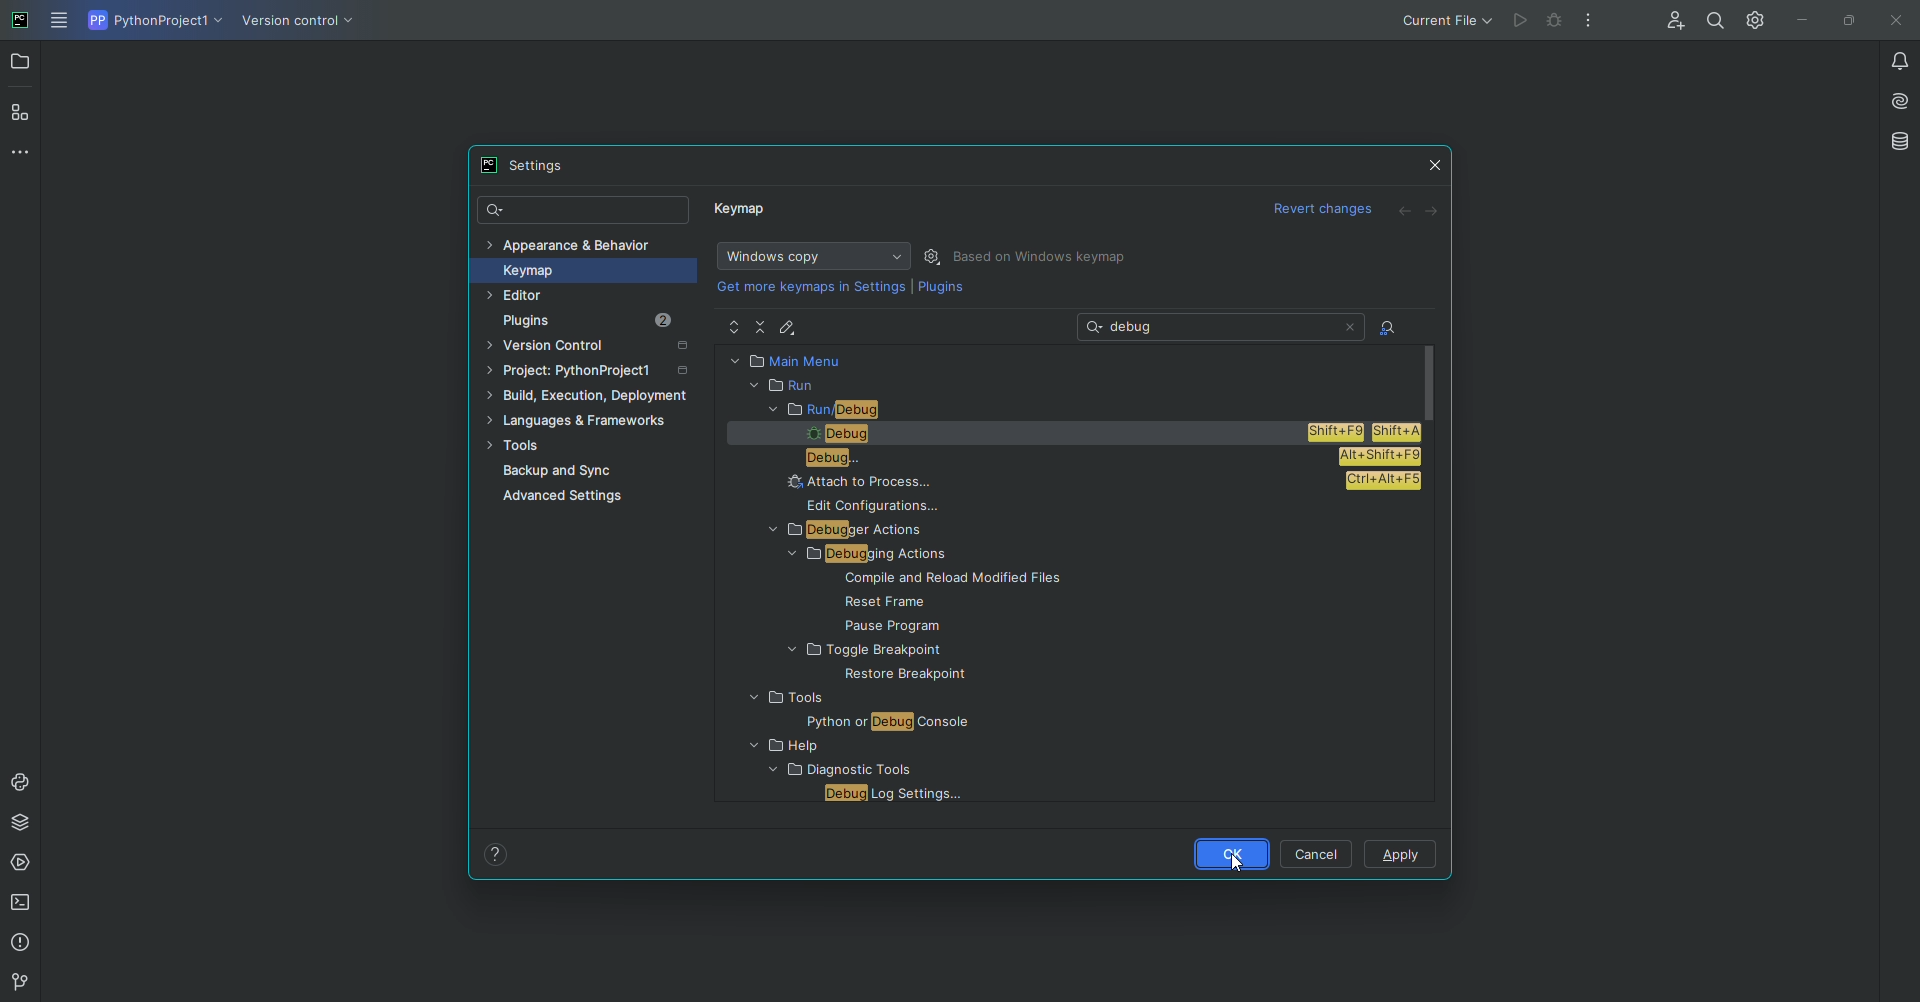 The image size is (1920, 1002). Describe the element at coordinates (593, 399) in the screenshot. I see `Build, execution, development` at that location.